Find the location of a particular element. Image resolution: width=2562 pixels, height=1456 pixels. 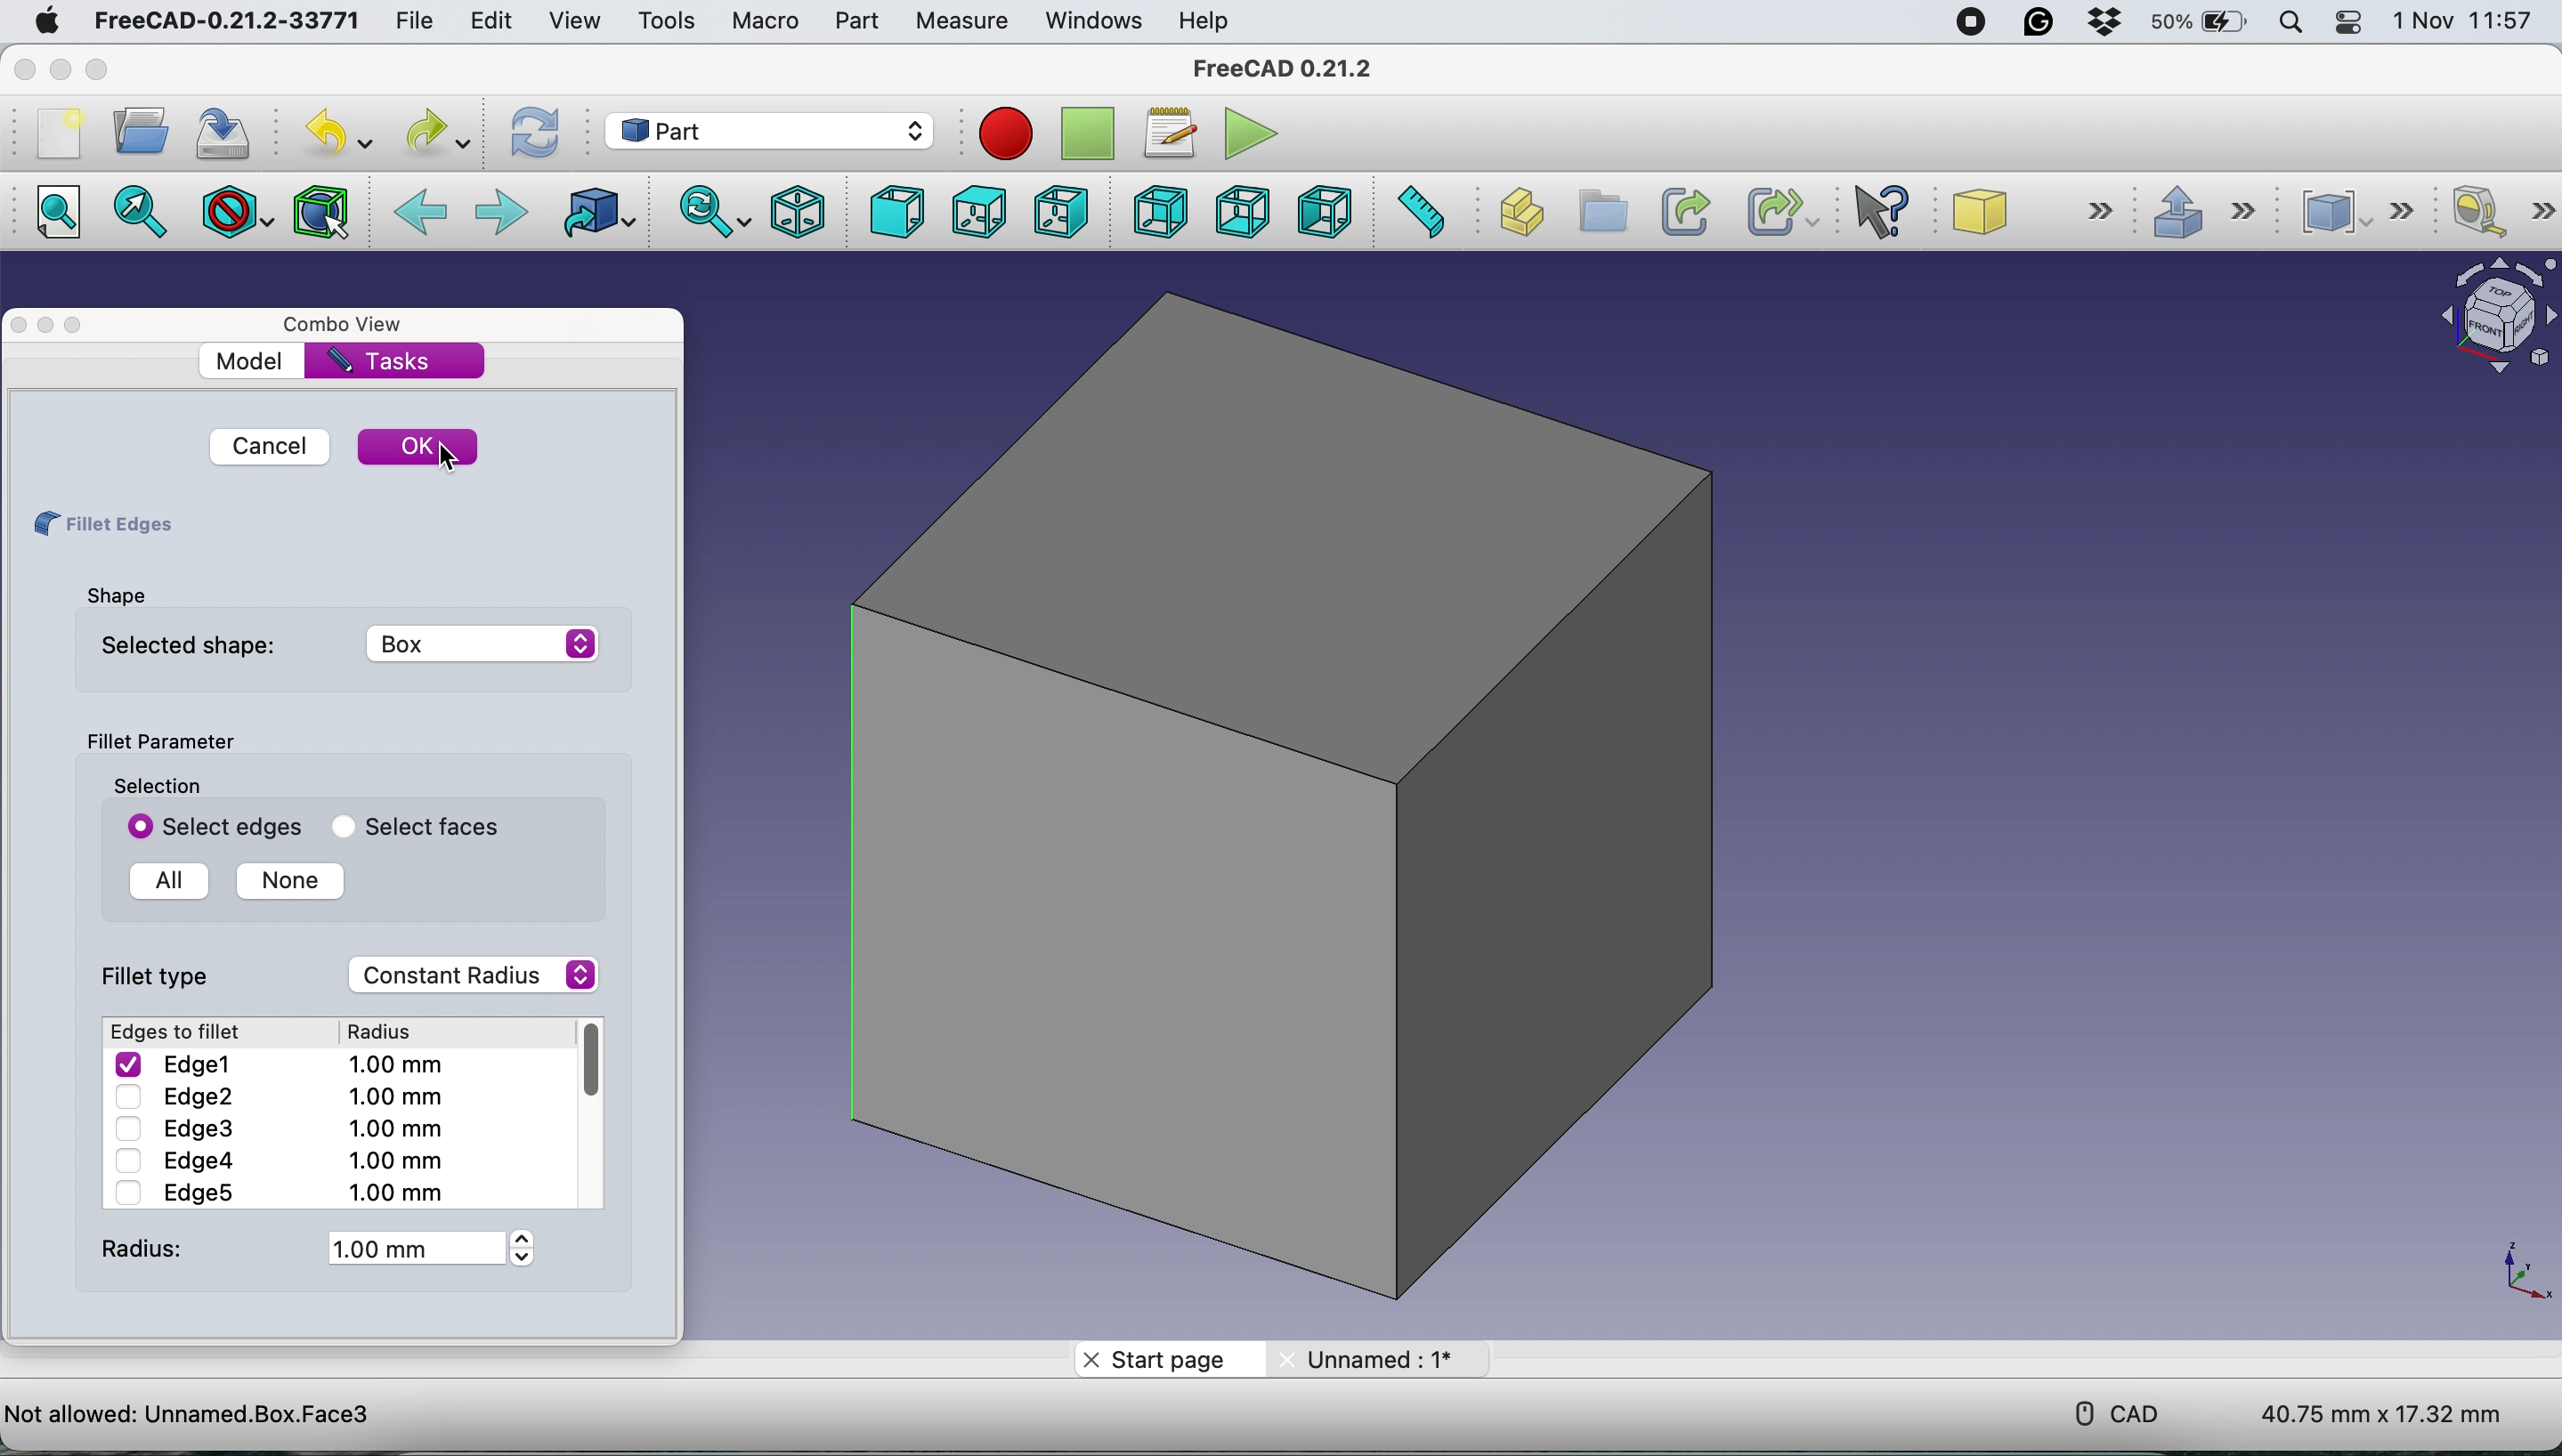

tools is located at coordinates (660, 21).